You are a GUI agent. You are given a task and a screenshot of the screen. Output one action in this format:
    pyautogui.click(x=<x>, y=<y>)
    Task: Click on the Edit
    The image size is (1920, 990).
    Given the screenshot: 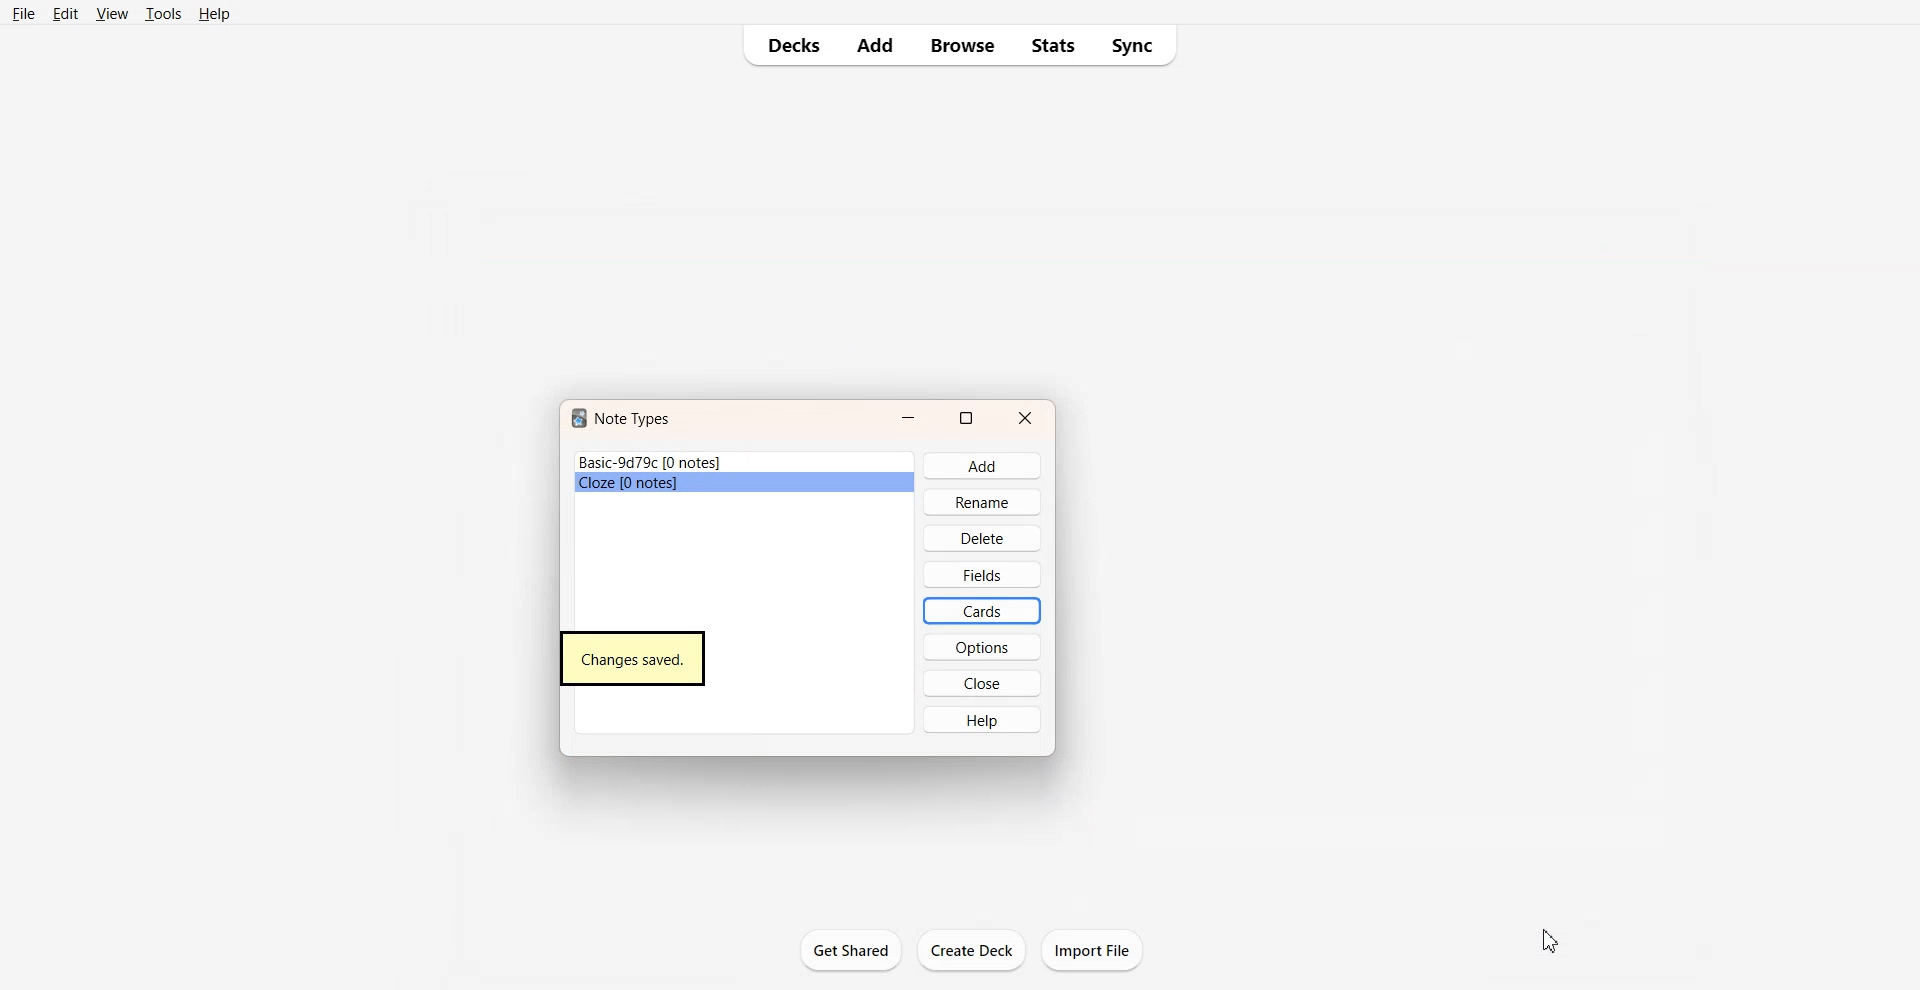 What is the action you would take?
    pyautogui.click(x=64, y=13)
    